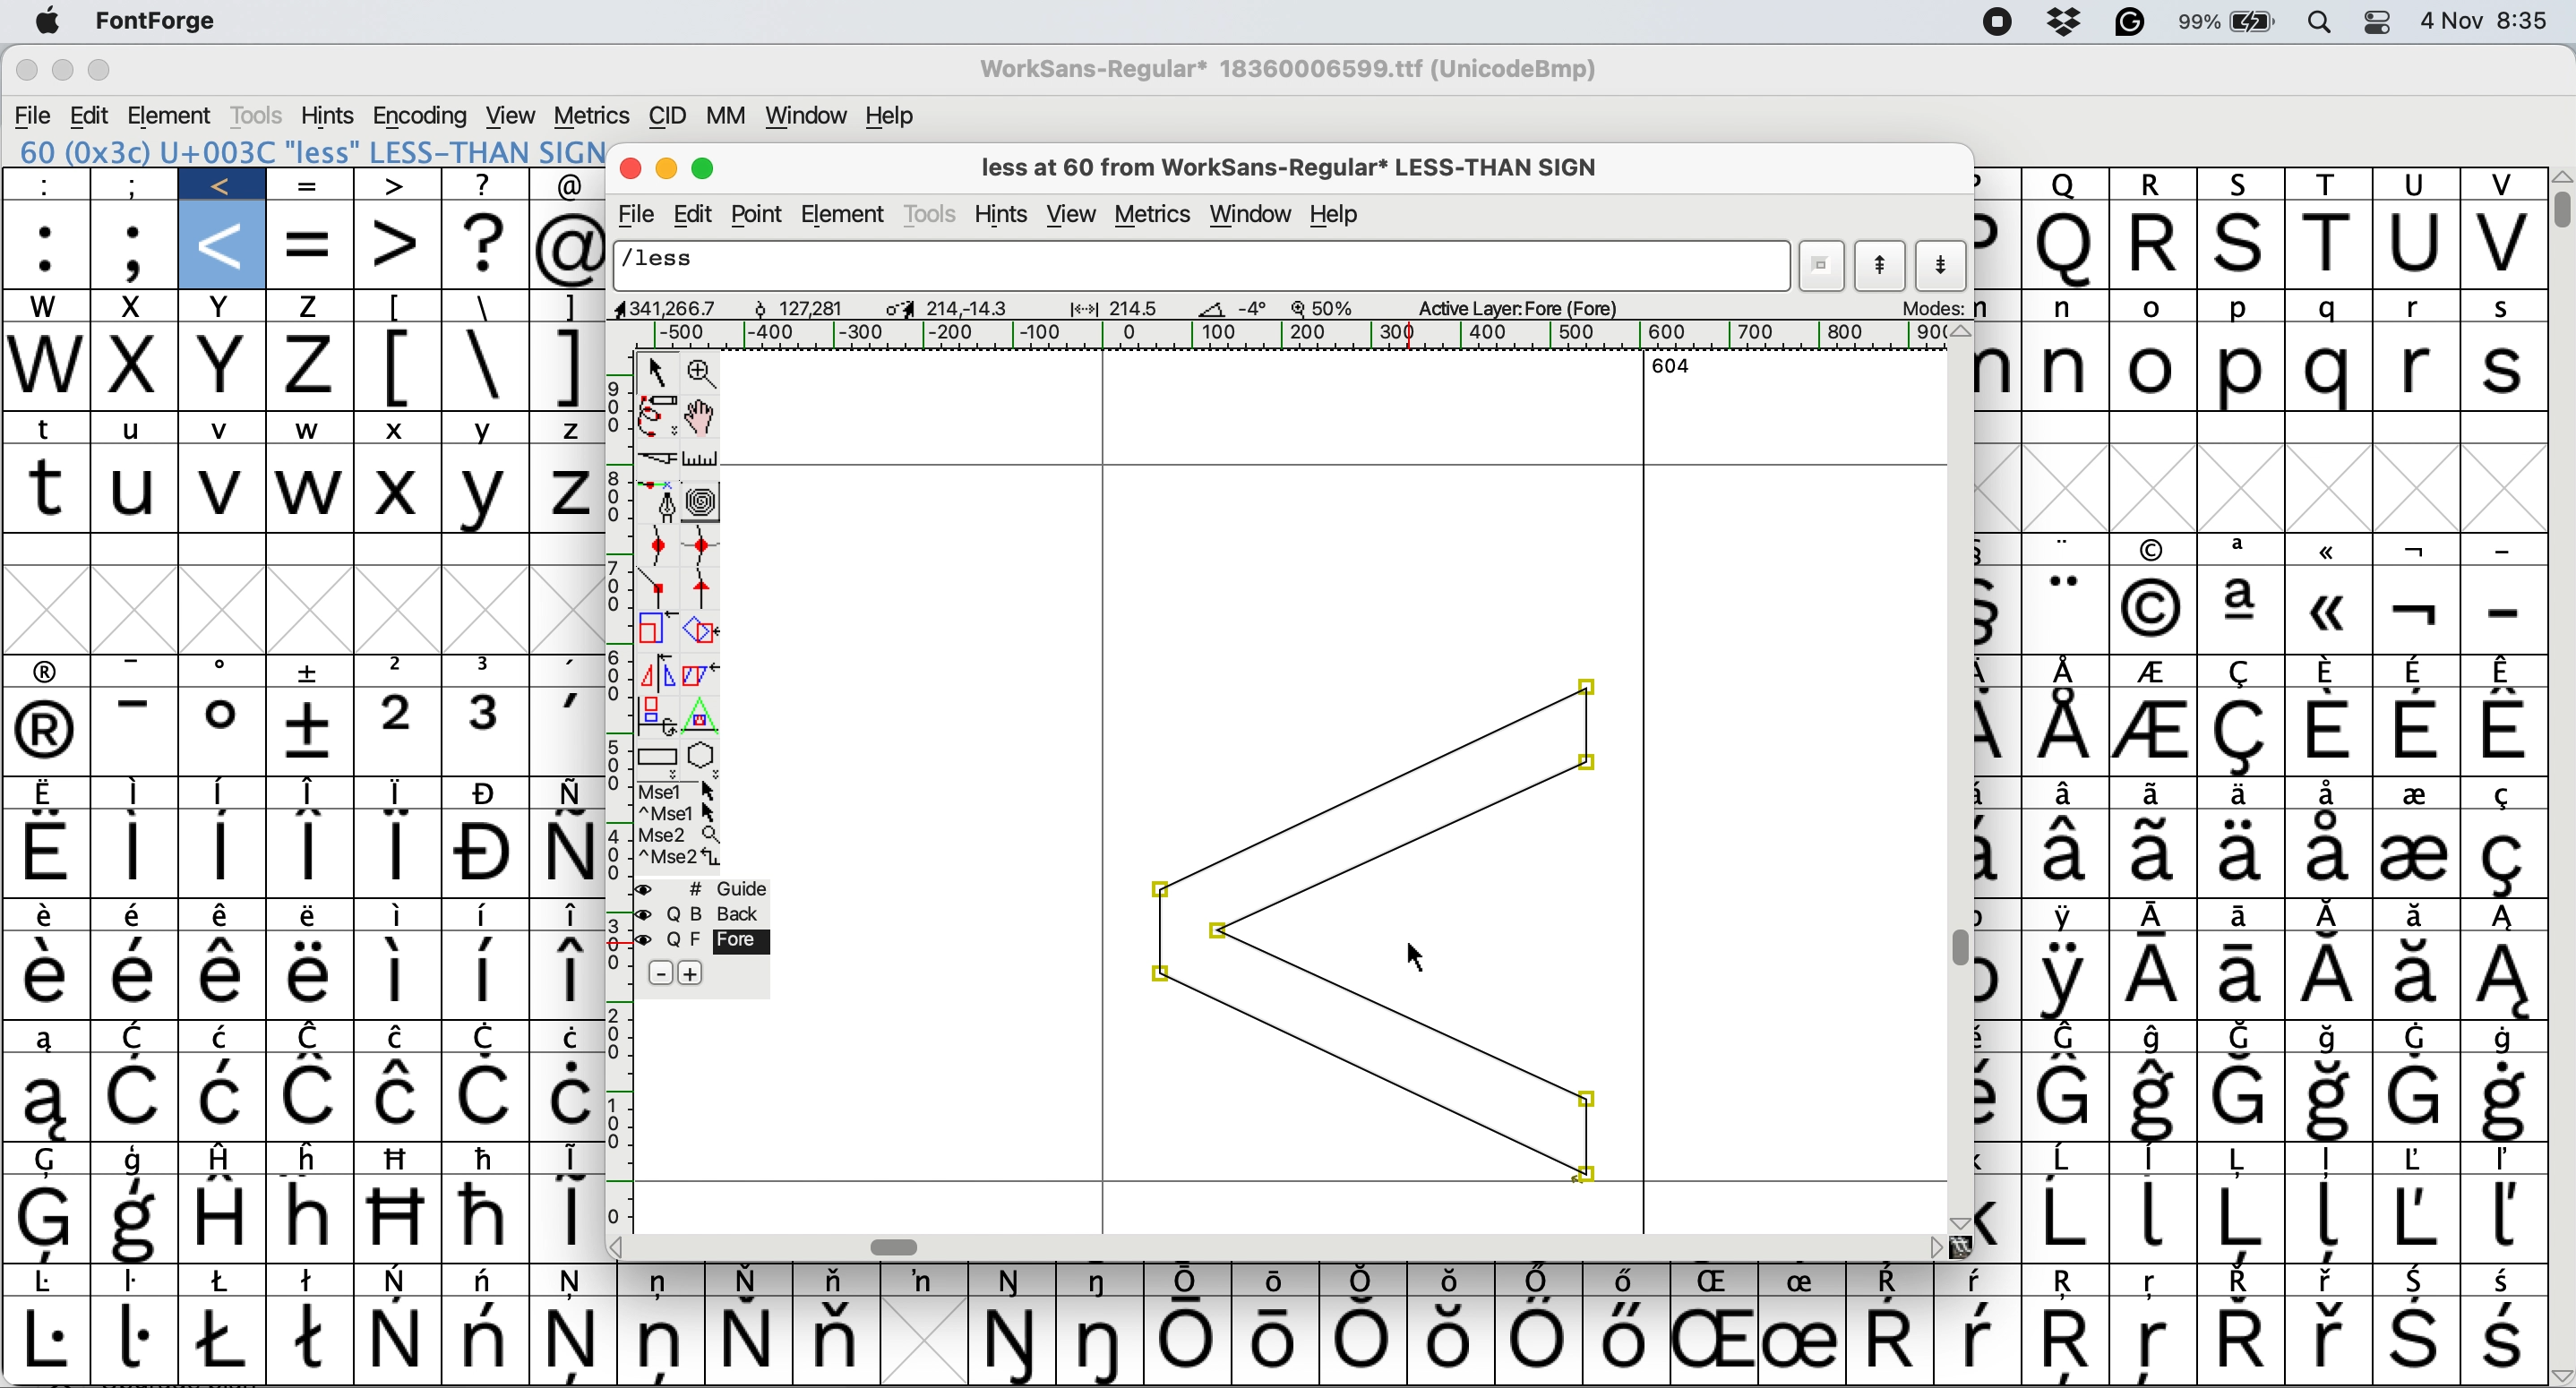 This screenshot has height=1388, width=2576. What do you see at coordinates (142, 854) in the screenshot?
I see `Symbol` at bounding box center [142, 854].